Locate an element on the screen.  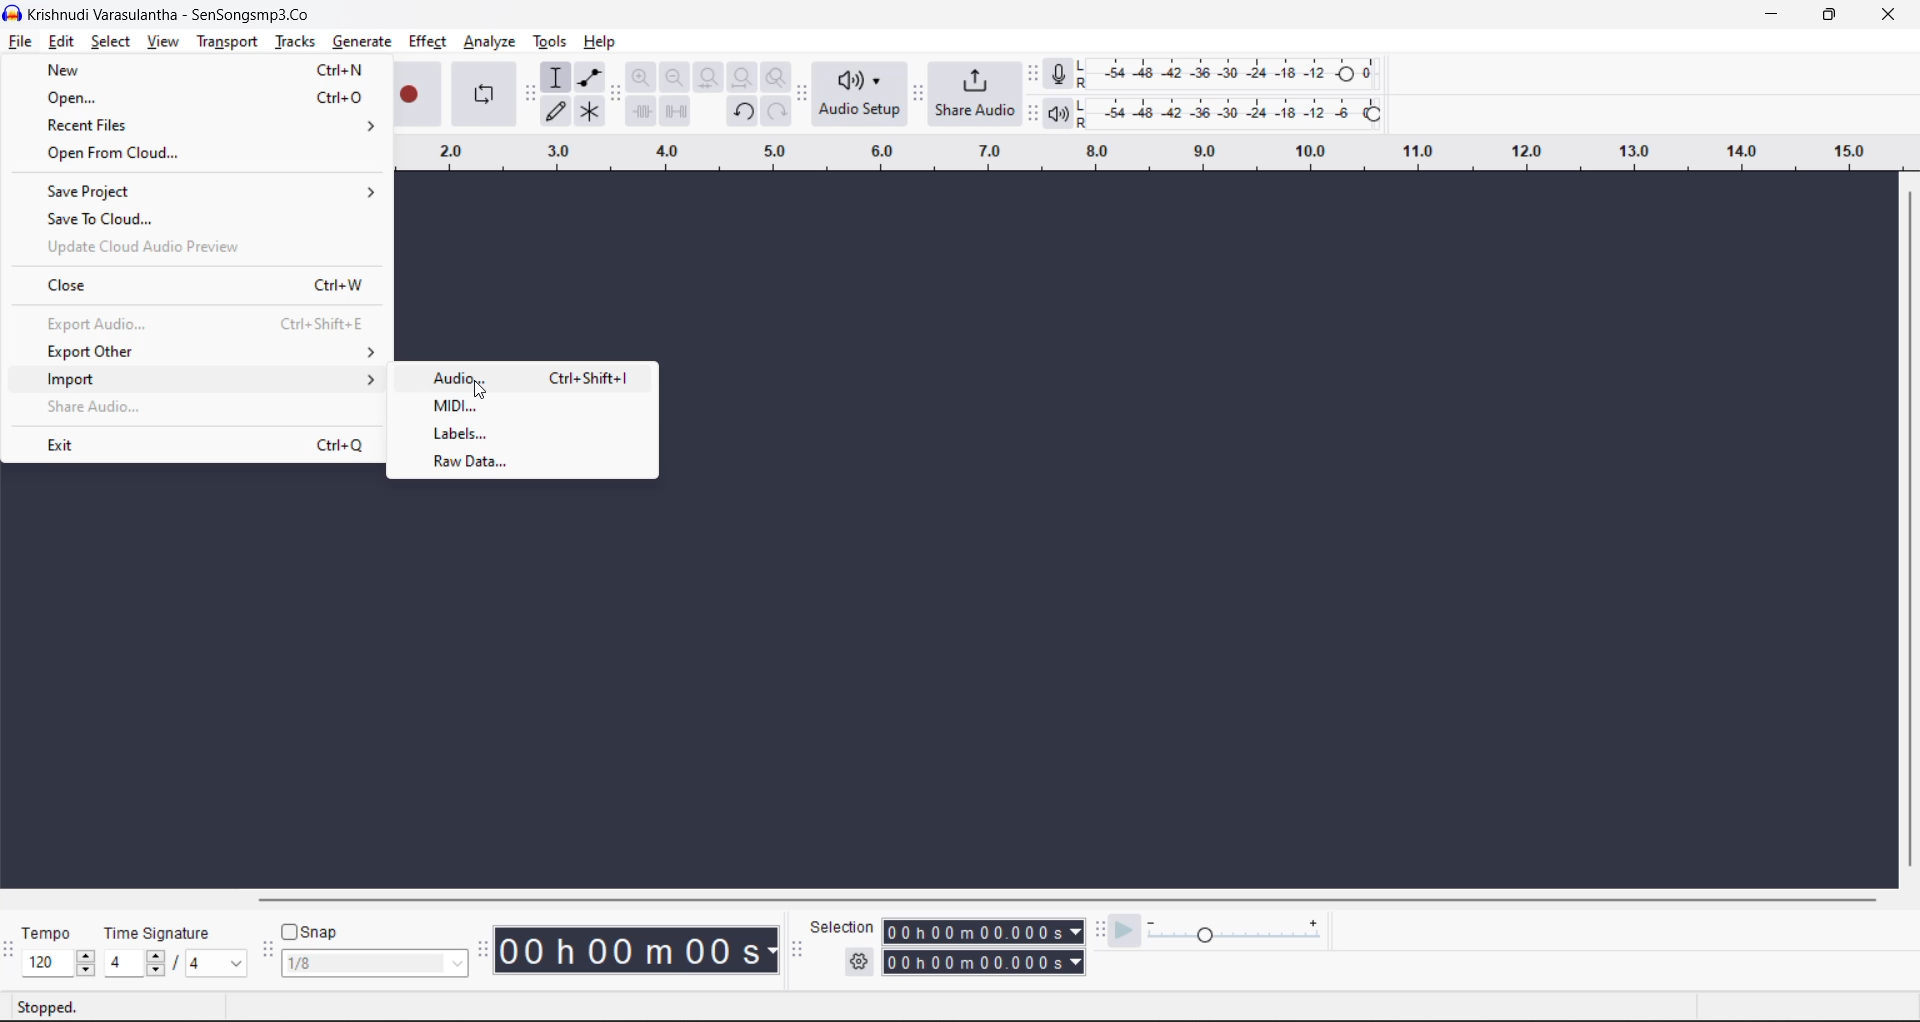
labels is located at coordinates (530, 434).